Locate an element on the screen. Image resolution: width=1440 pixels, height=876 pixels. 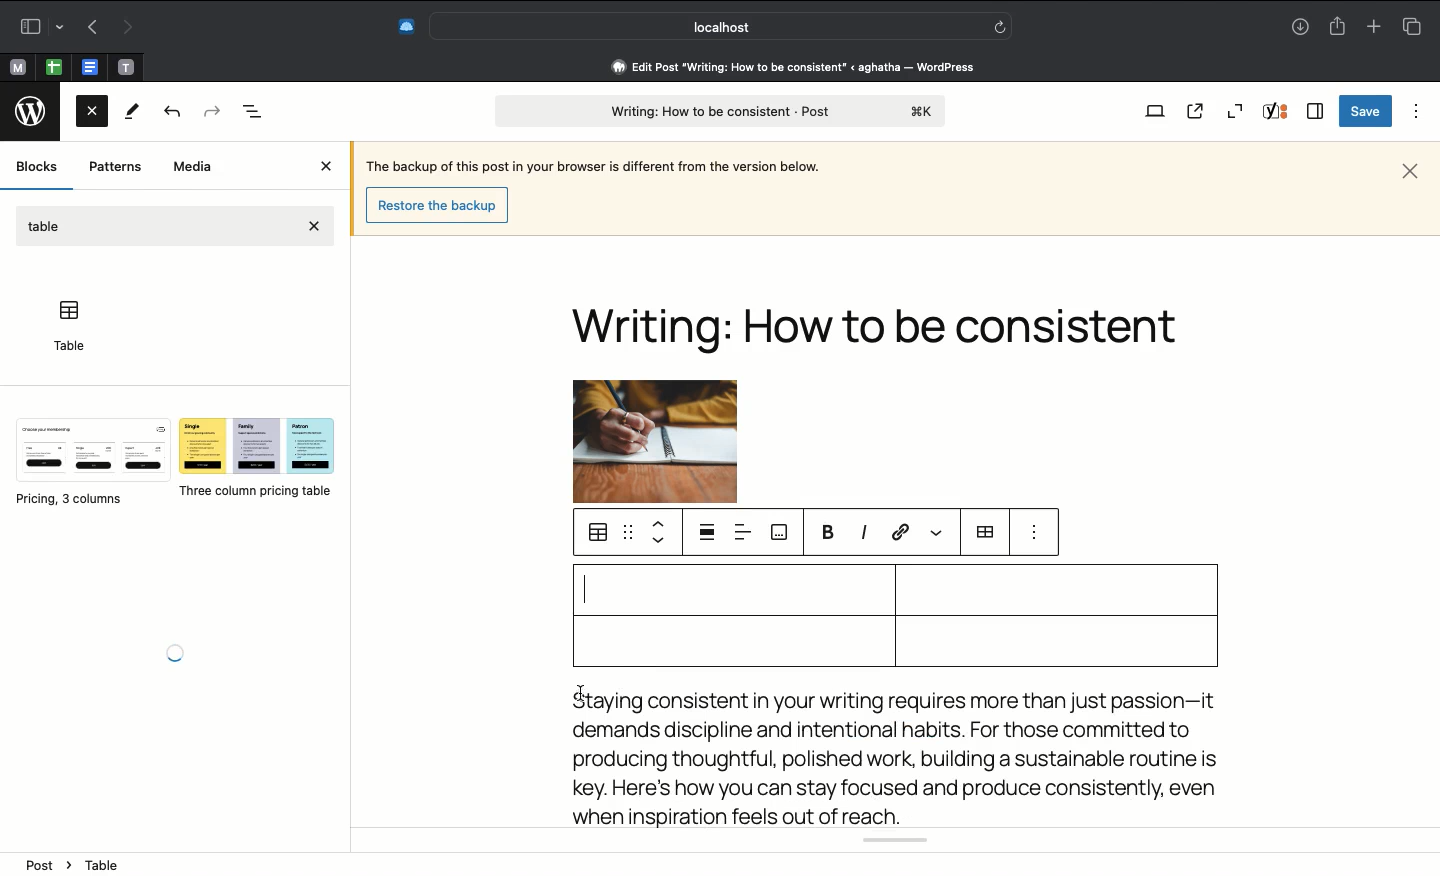
Share is located at coordinates (1339, 27).